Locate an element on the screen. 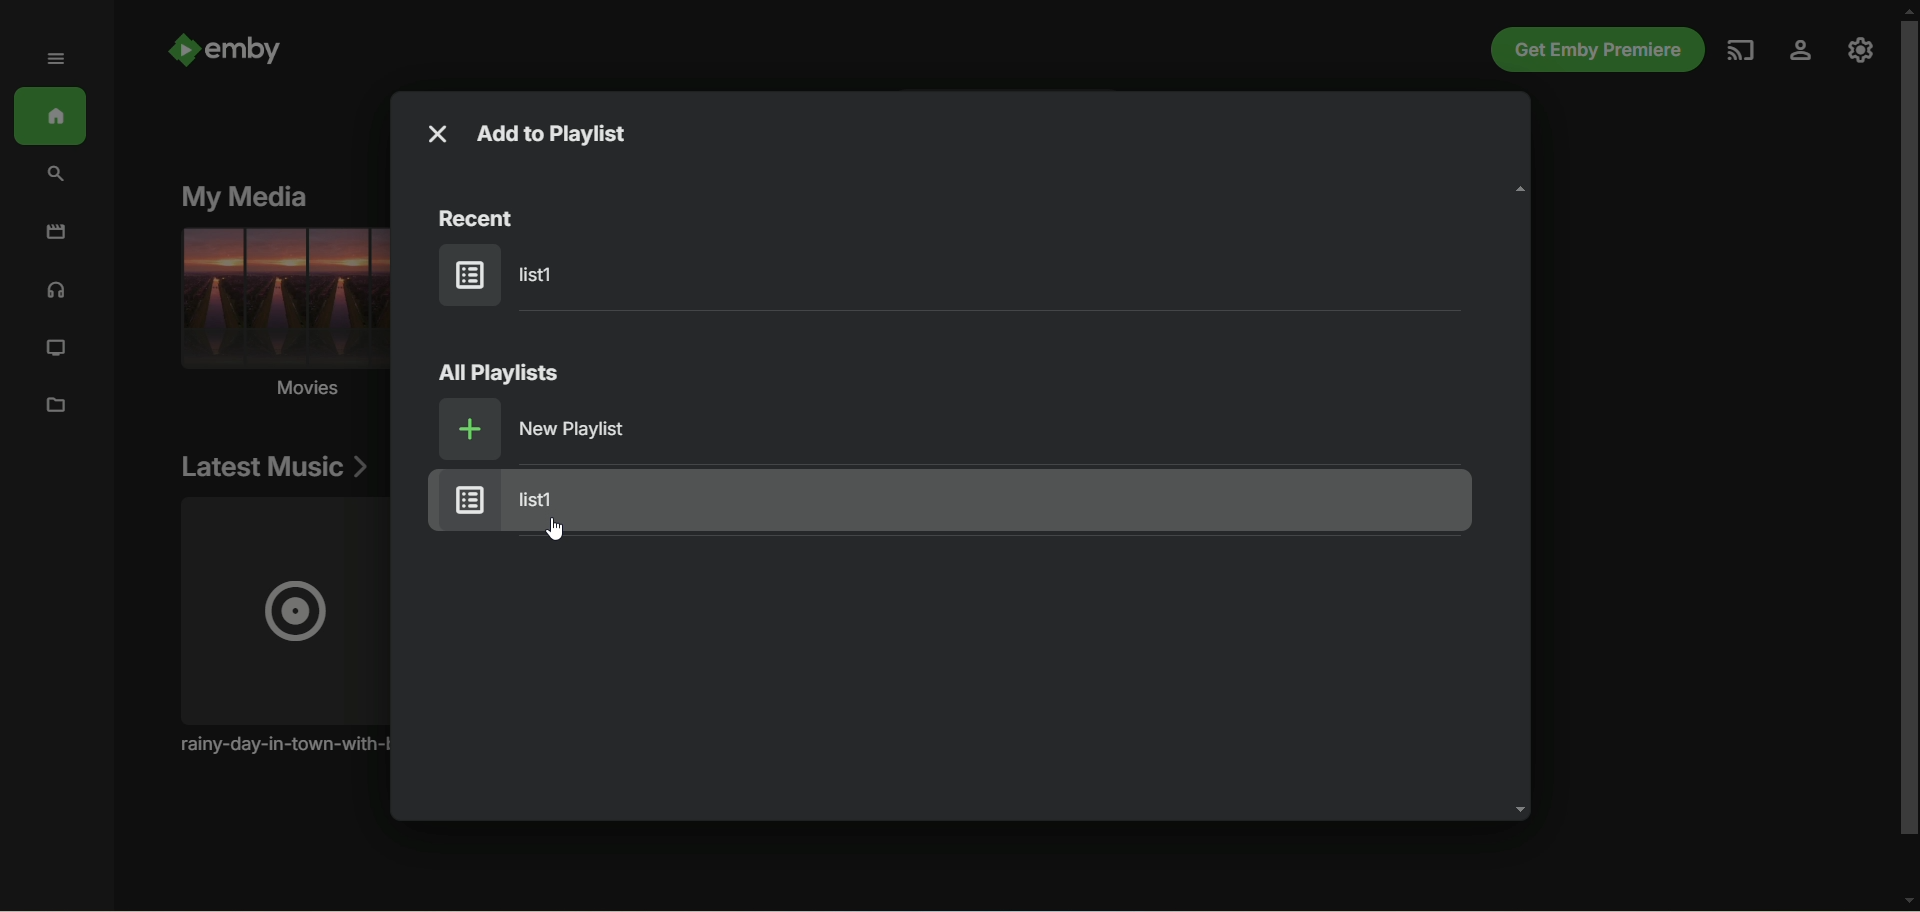 The image size is (1920, 912). my media is located at coordinates (243, 198).